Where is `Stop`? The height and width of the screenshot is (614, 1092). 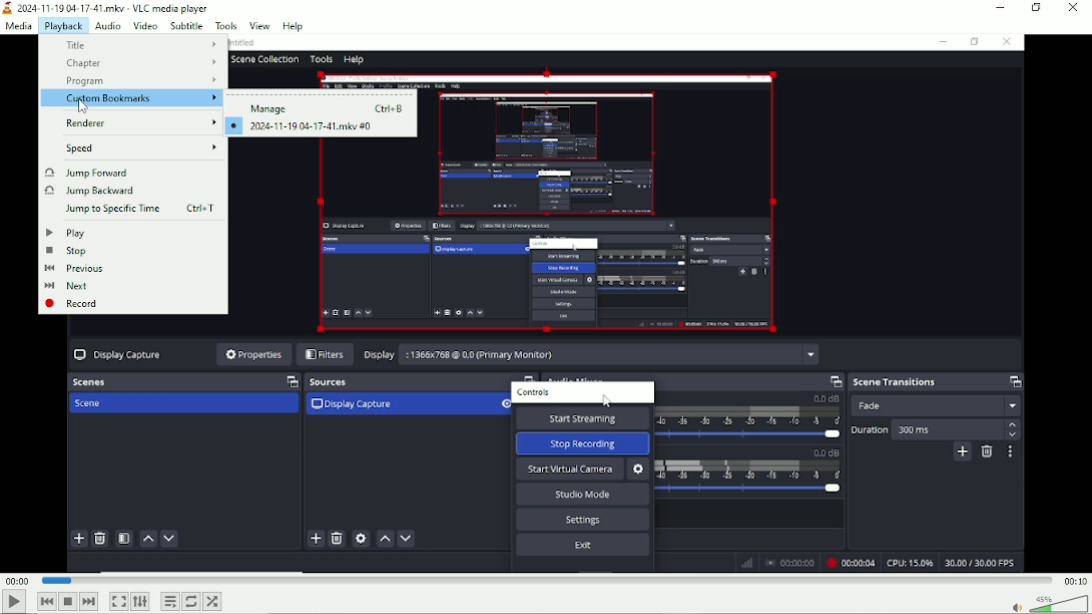 Stop is located at coordinates (70, 251).